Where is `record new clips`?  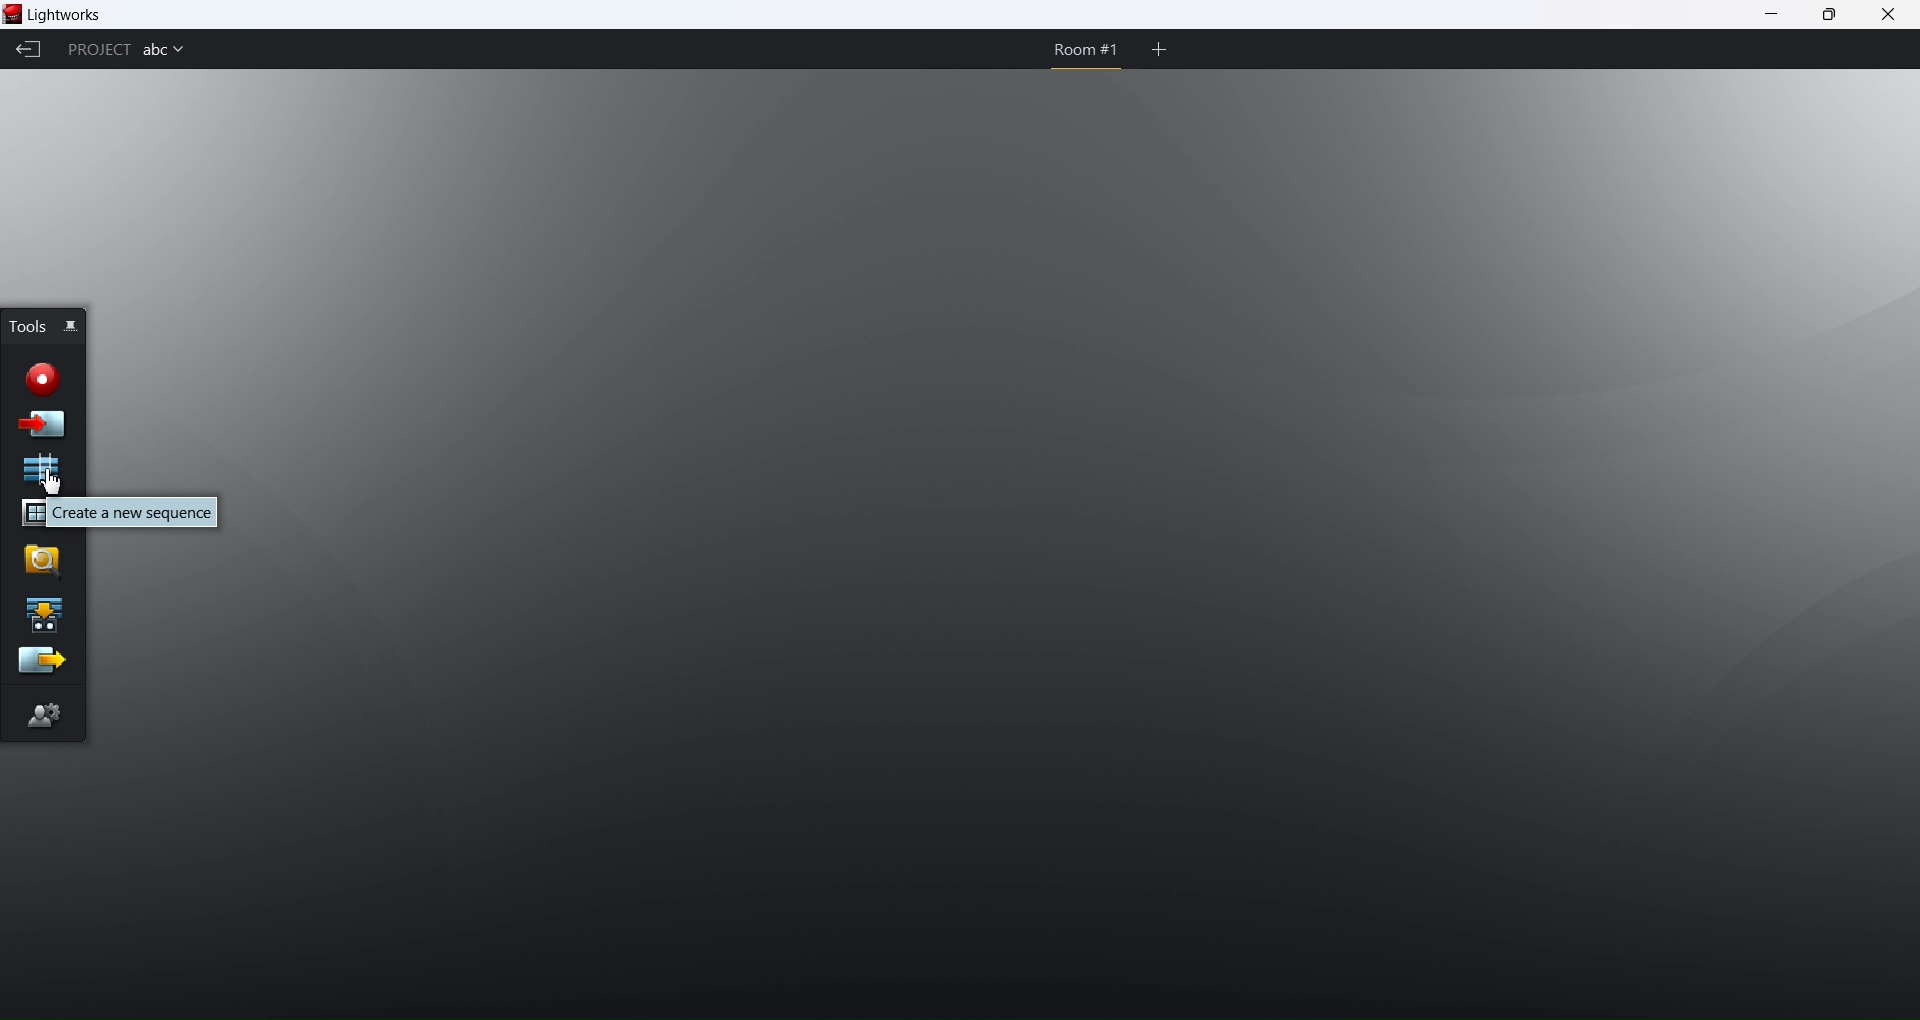
record new clips is located at coordinates (46, 379).